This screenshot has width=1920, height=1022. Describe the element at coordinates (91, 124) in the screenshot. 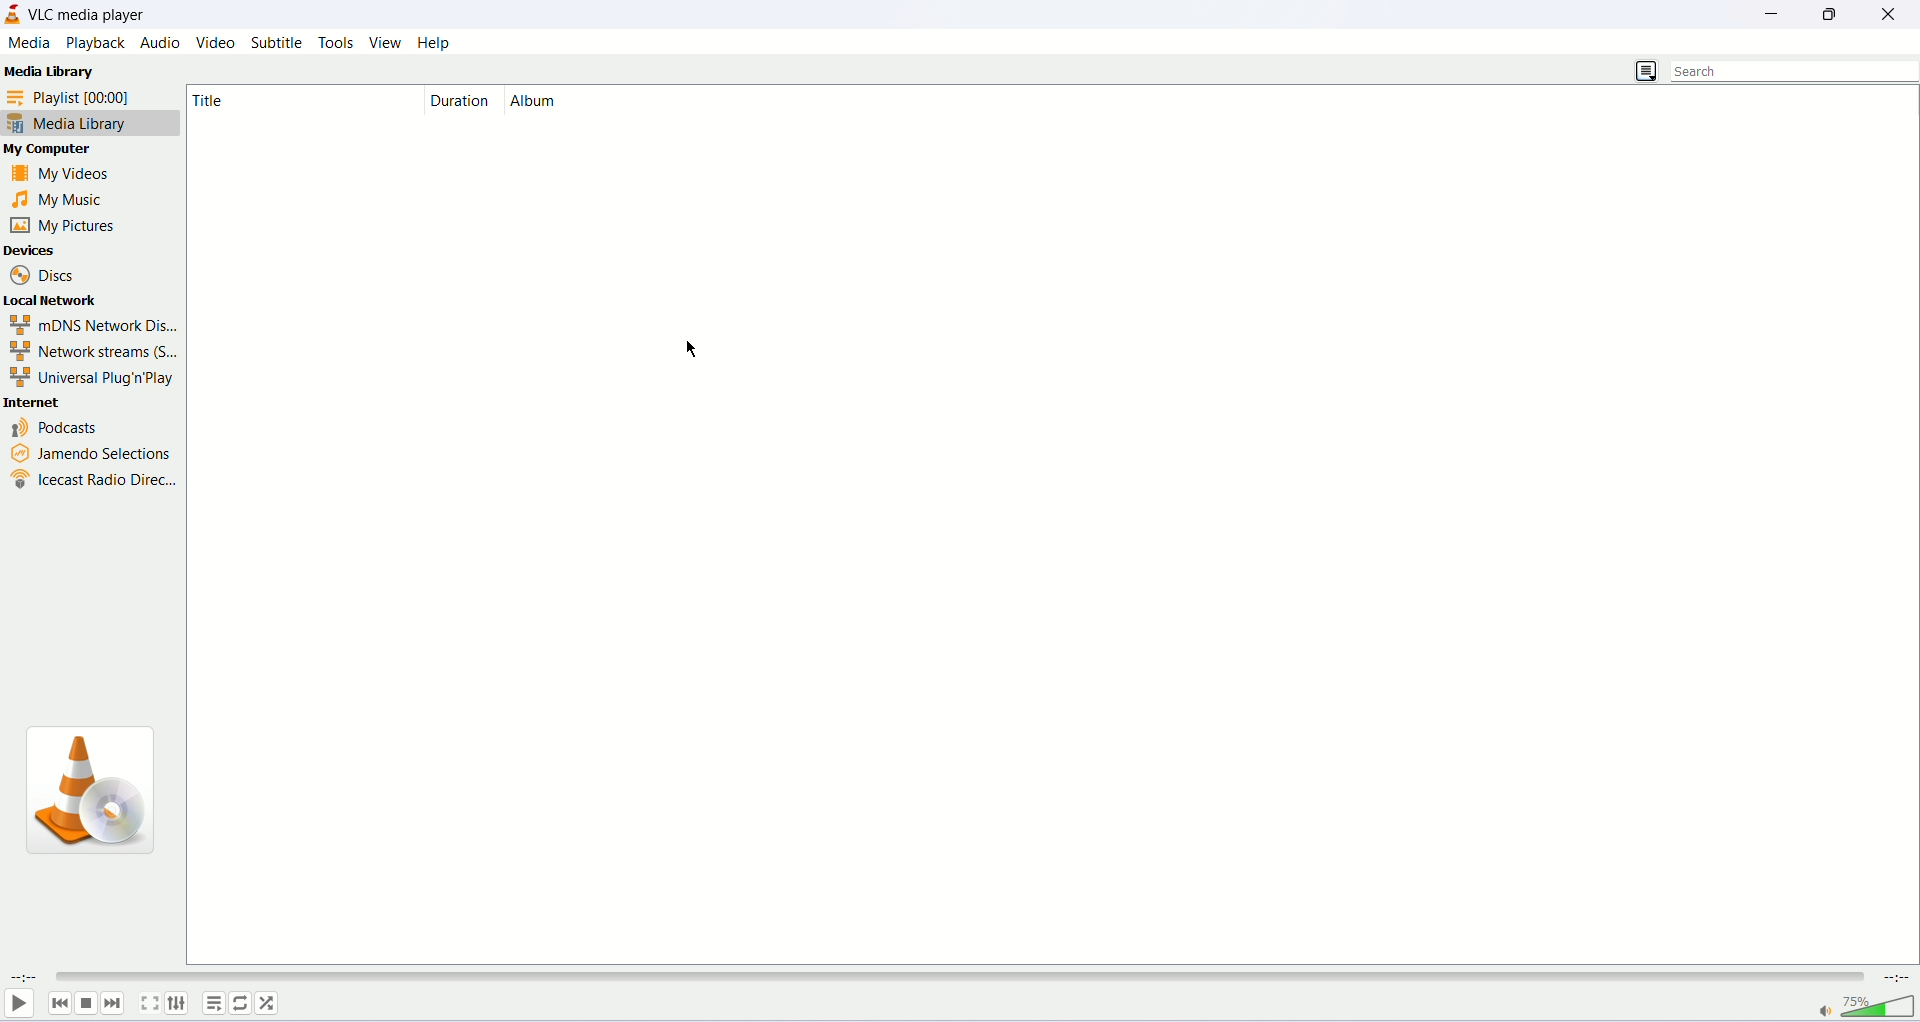

I see `media library` at that location.